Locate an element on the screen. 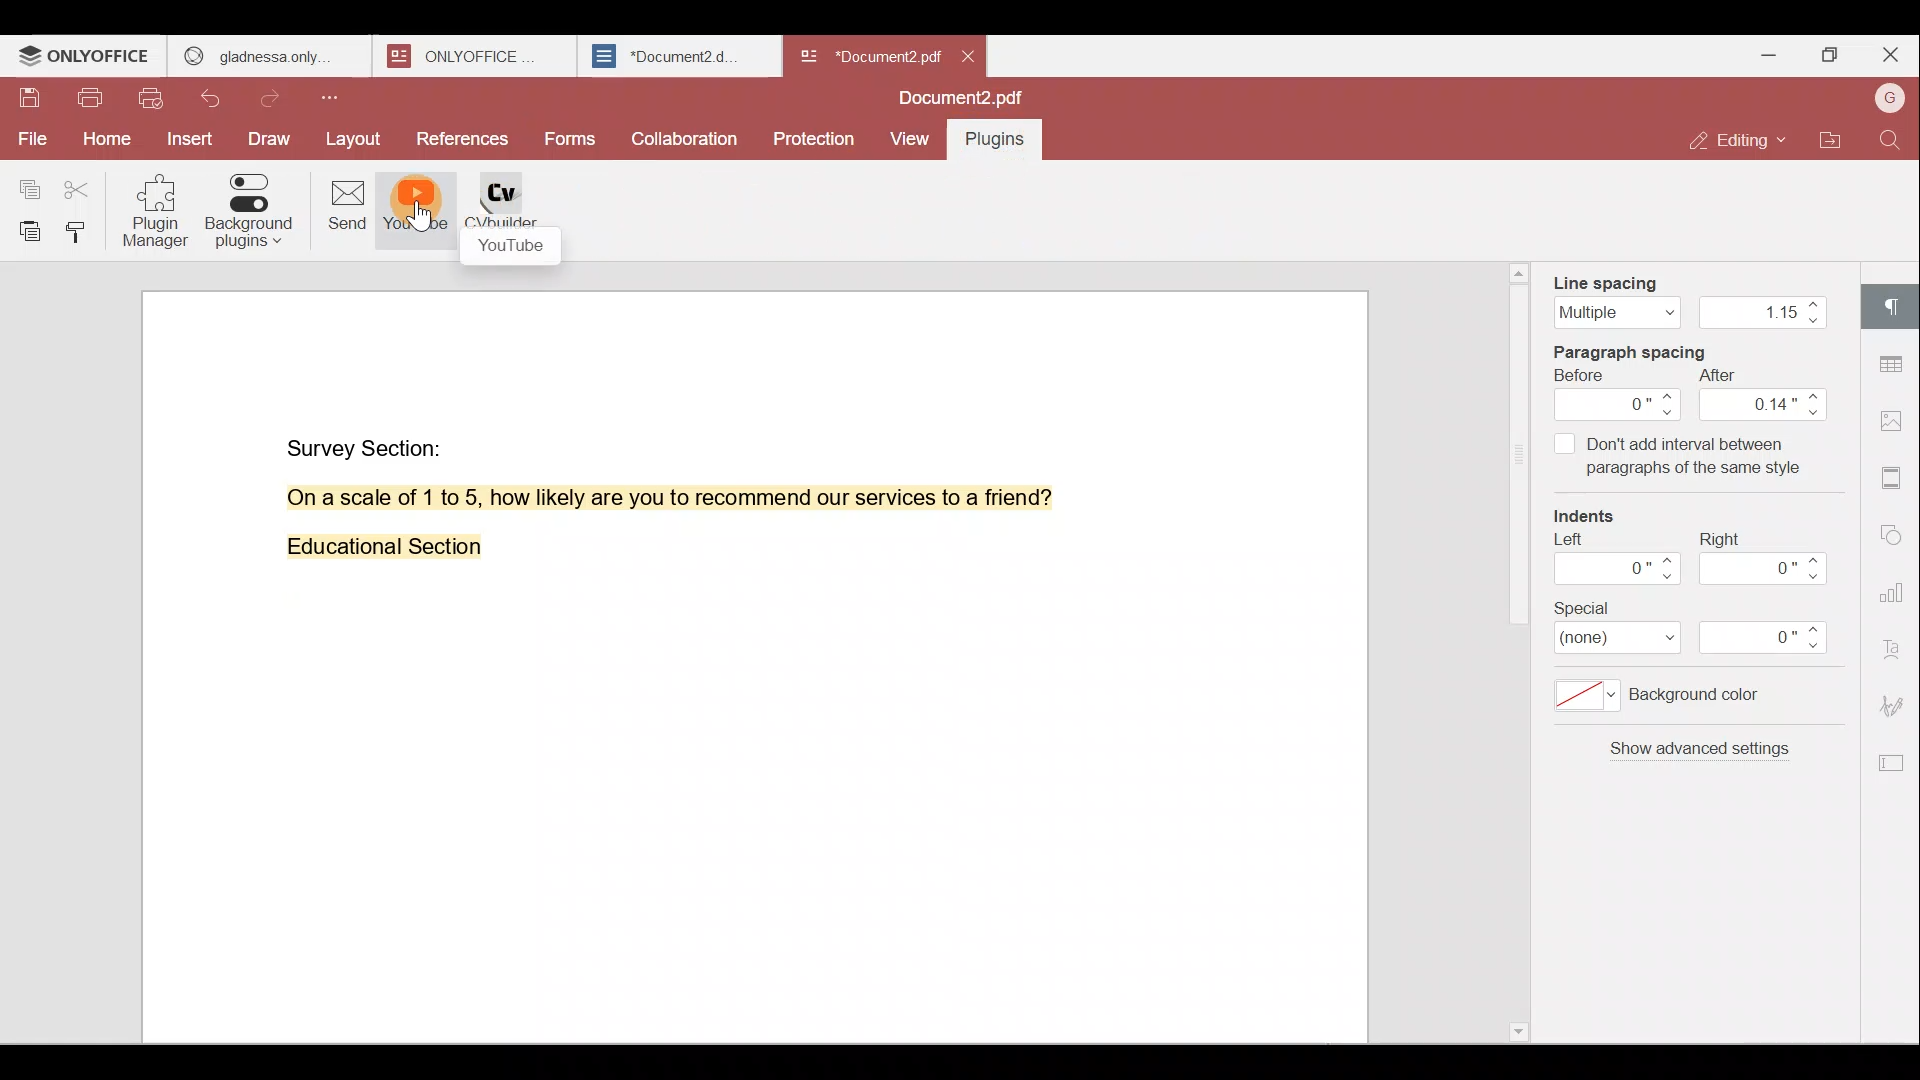  Table settings is located at coordinates (1894, 359).